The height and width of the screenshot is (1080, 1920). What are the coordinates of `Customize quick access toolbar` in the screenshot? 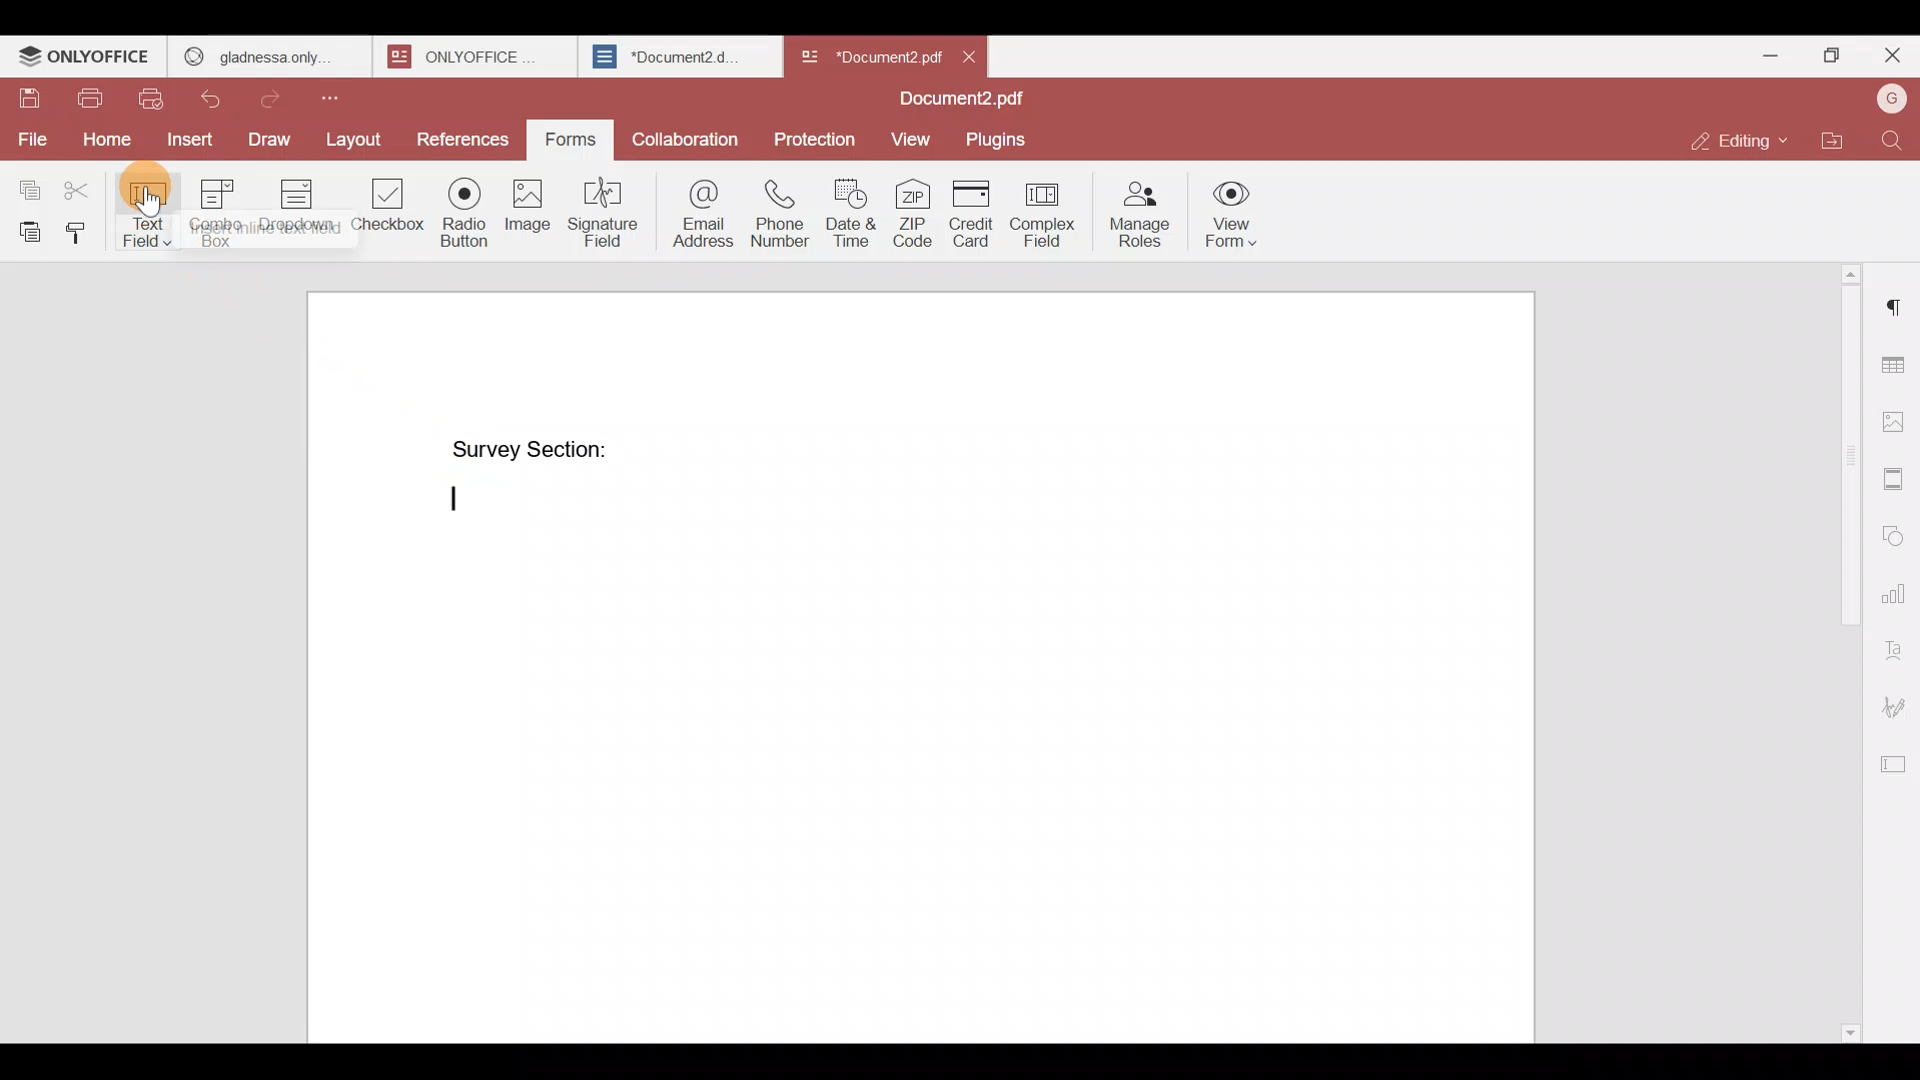 It's located at (349, 96).